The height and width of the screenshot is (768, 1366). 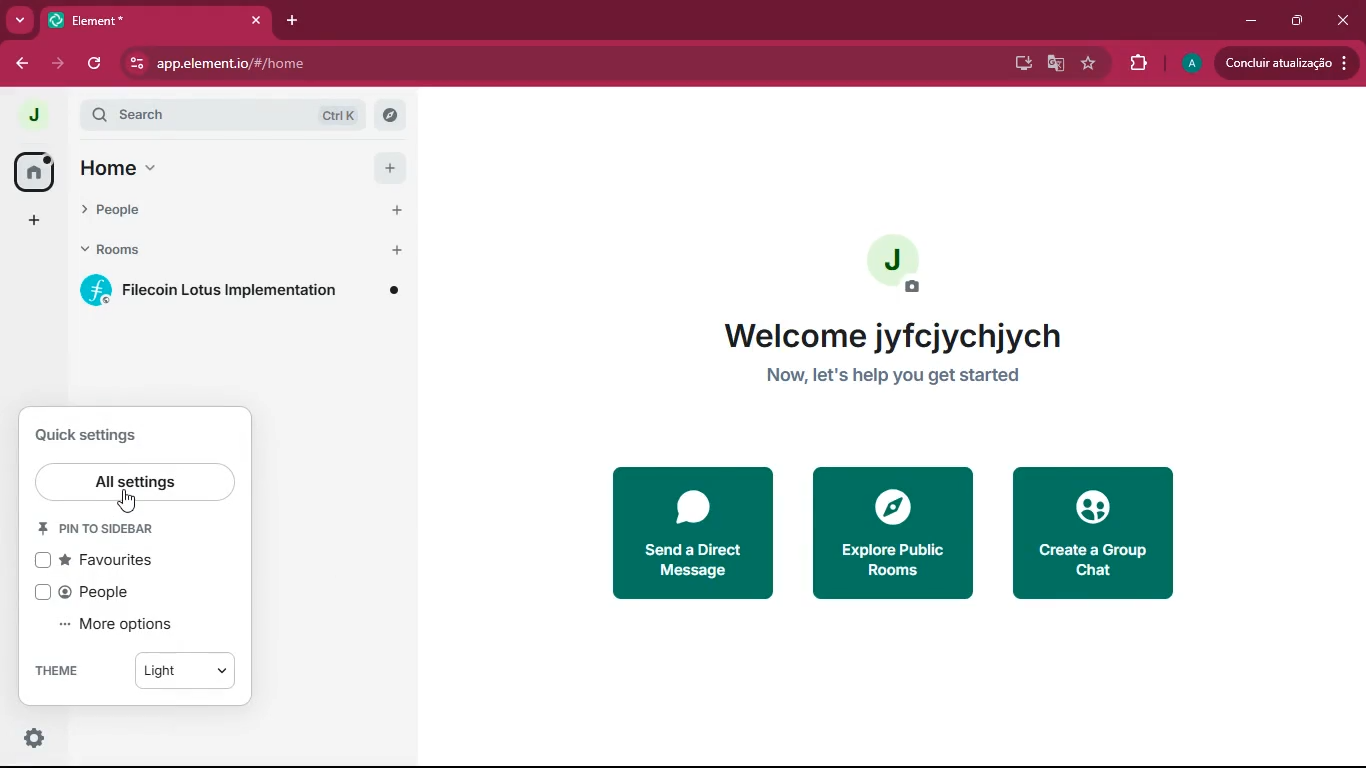 I want to click on minimize, so click(x=1246, y=18).